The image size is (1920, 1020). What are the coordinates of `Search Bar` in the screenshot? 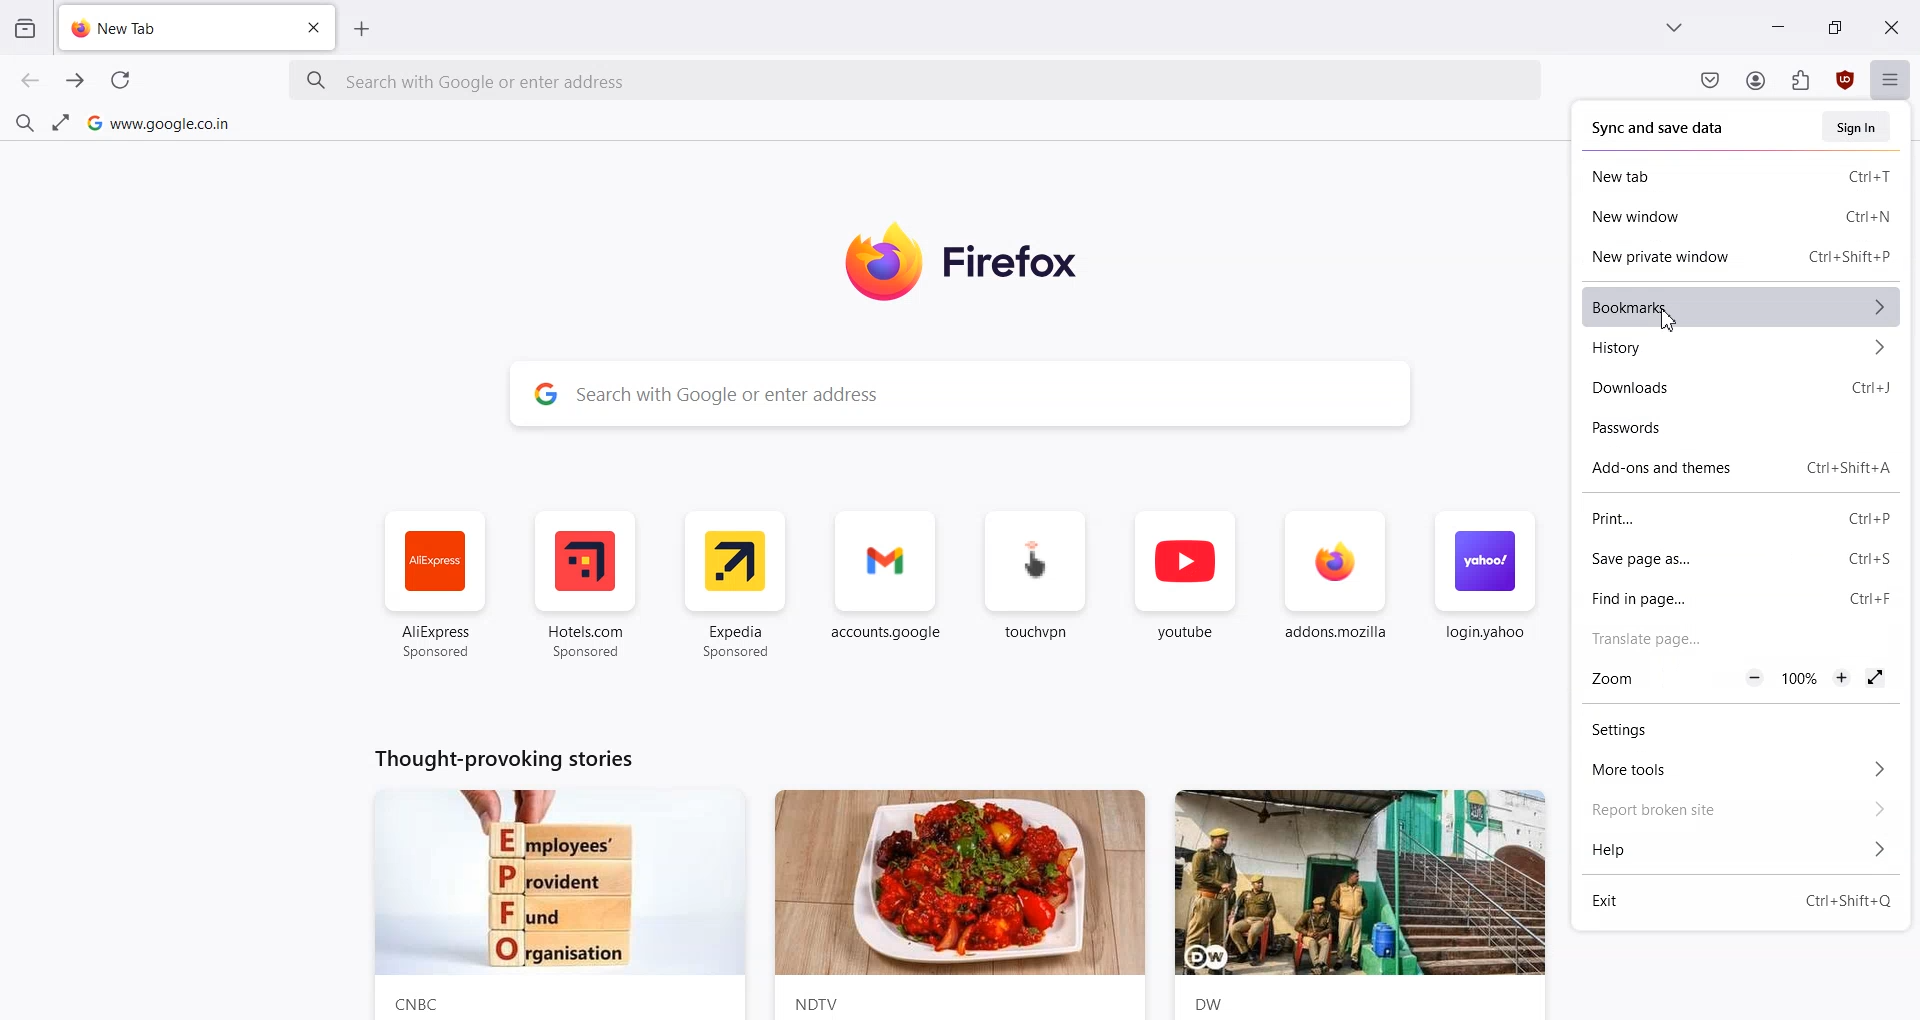 It's located at (962, 393).